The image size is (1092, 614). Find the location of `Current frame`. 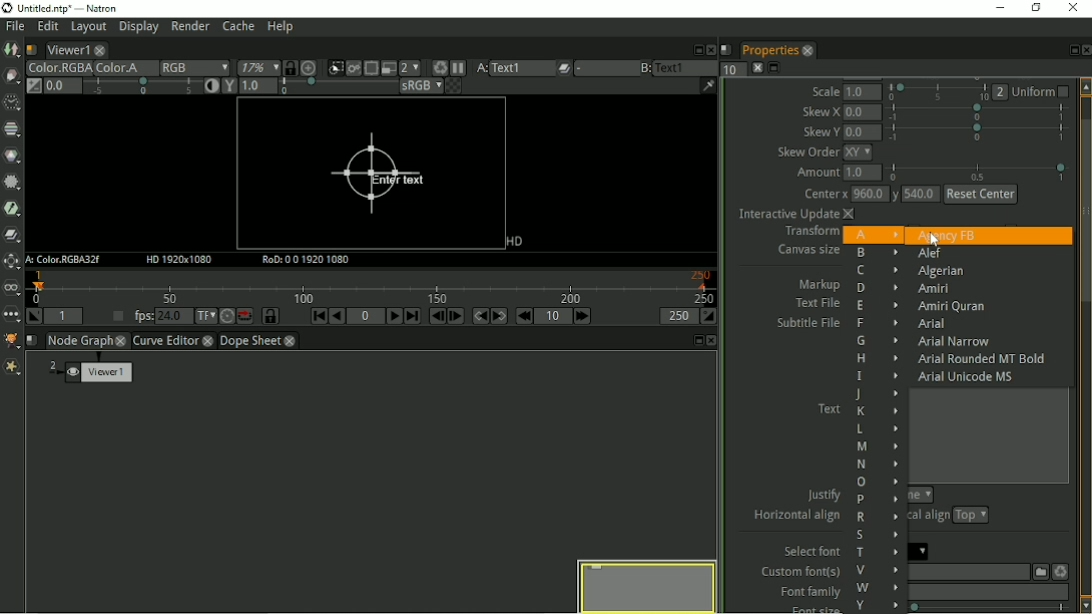

Current frame is located at coordinates (366, 316).